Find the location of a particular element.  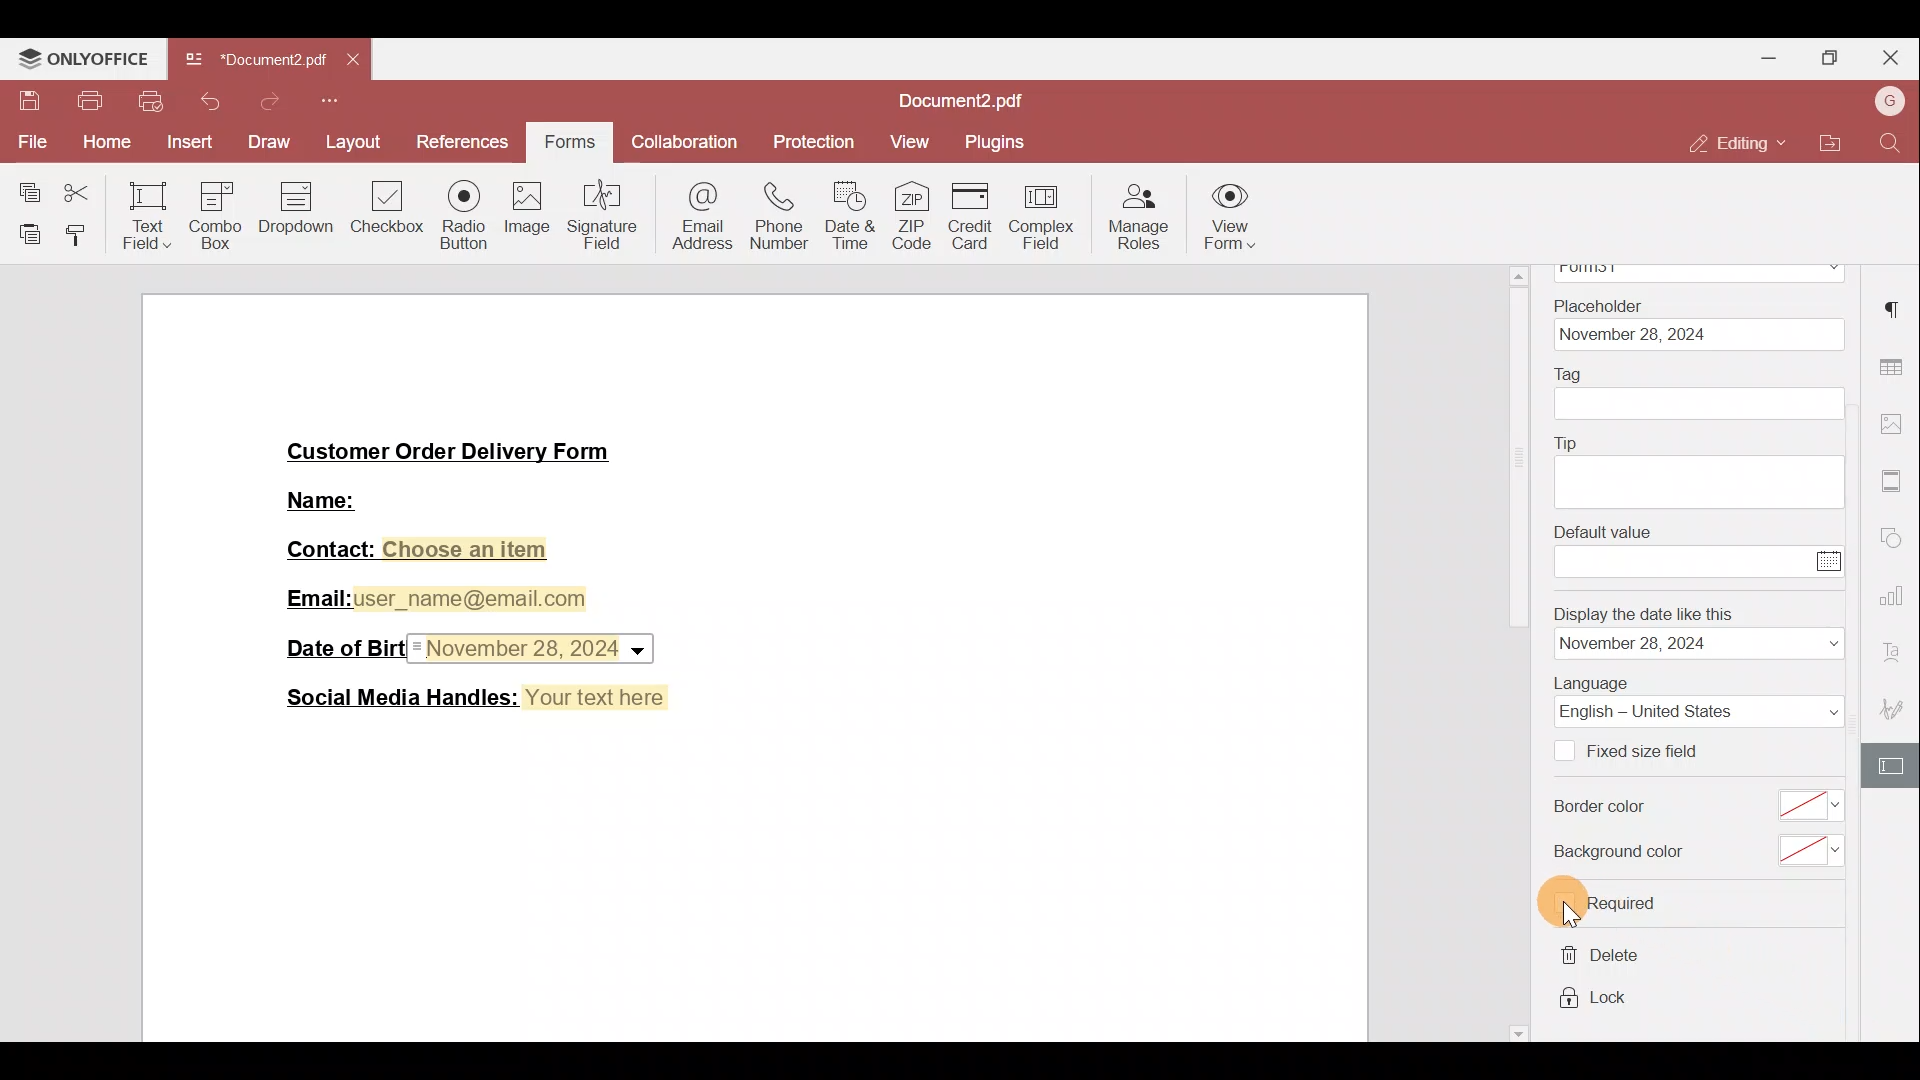

Customer Order Delivery Form| is located at coordinates (450, 455).